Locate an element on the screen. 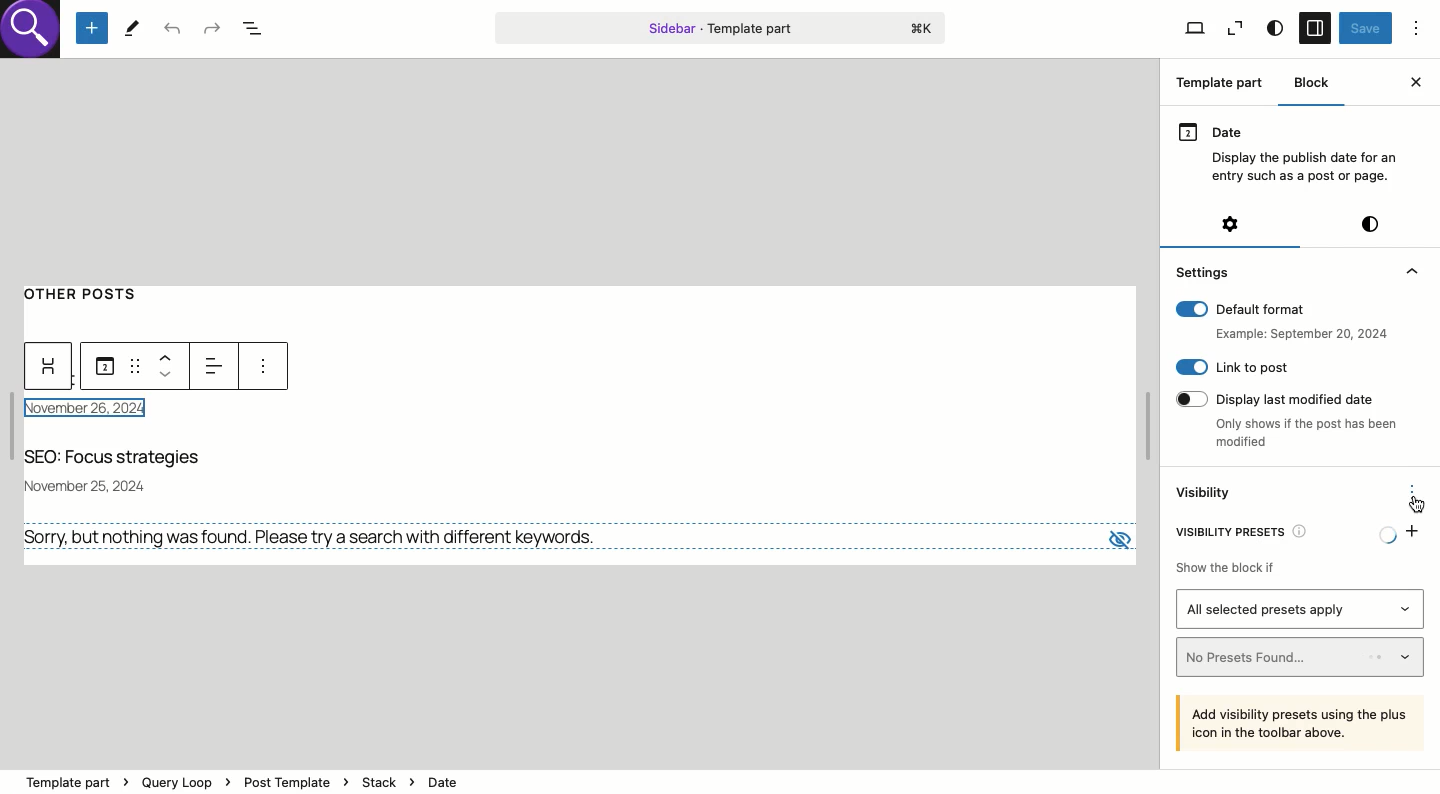 Image resolution: width=1440 pixels, height=794 pixels. No presets found is located at coordinates (1302, 657).